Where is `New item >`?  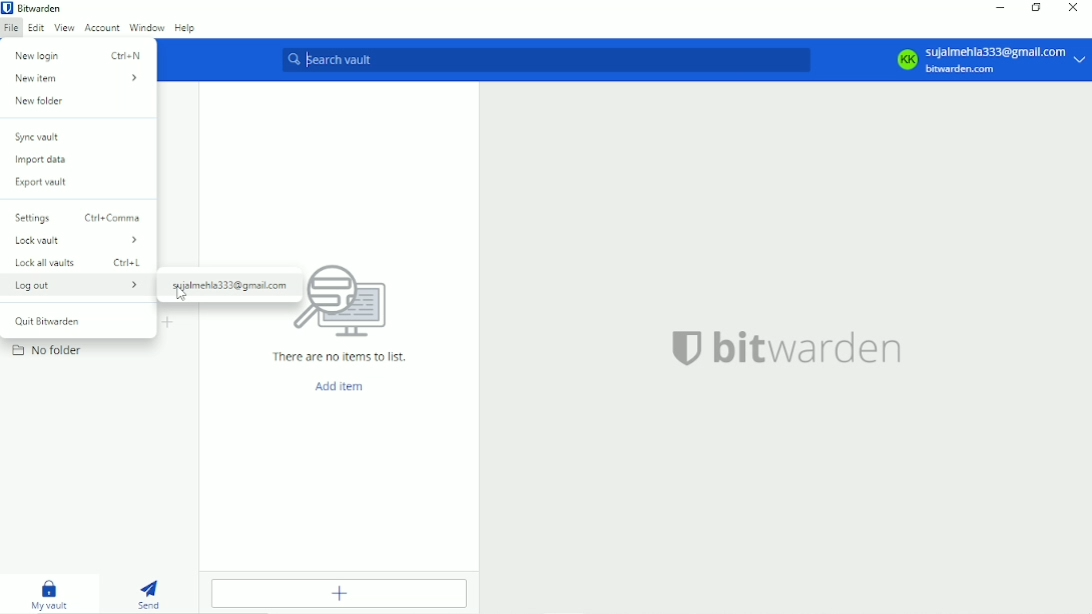
New item > is located at coordinates (77, 79).